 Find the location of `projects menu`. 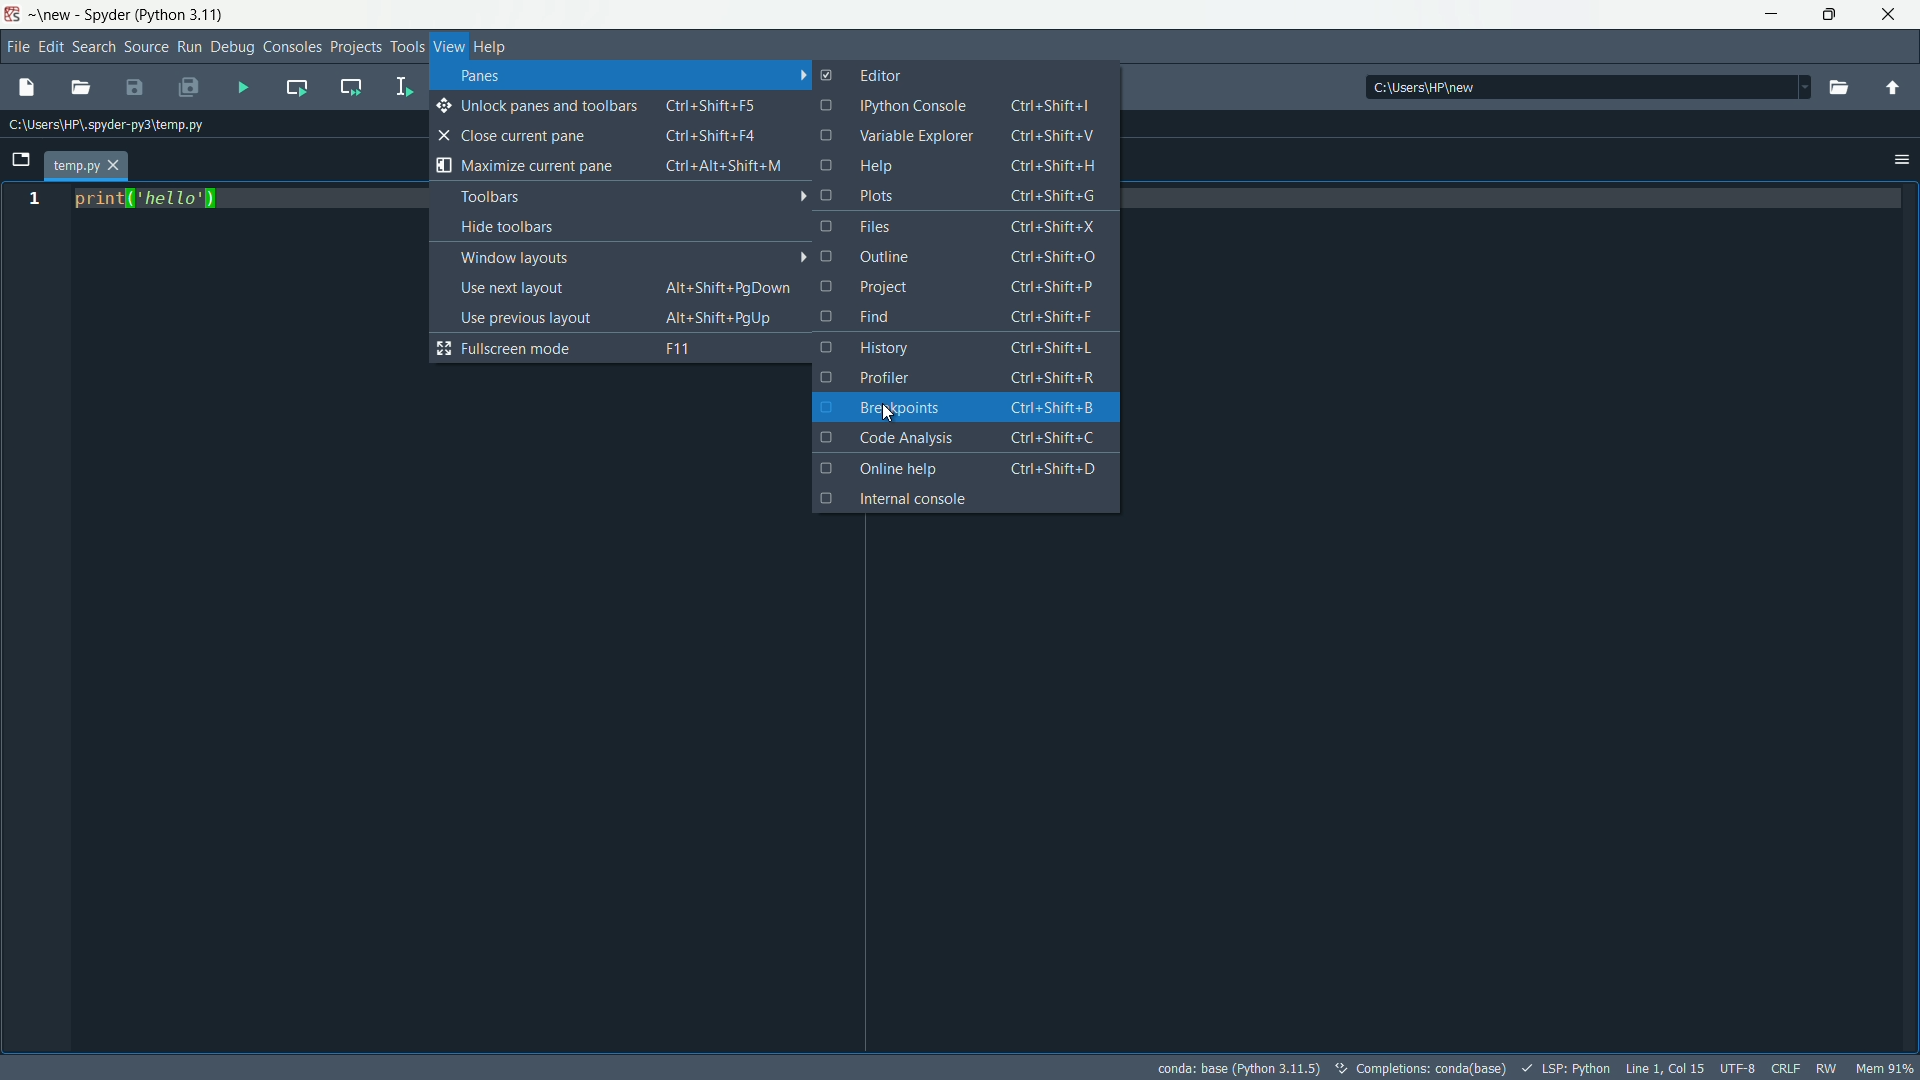

projects menu is located at coordinates (355, 46).